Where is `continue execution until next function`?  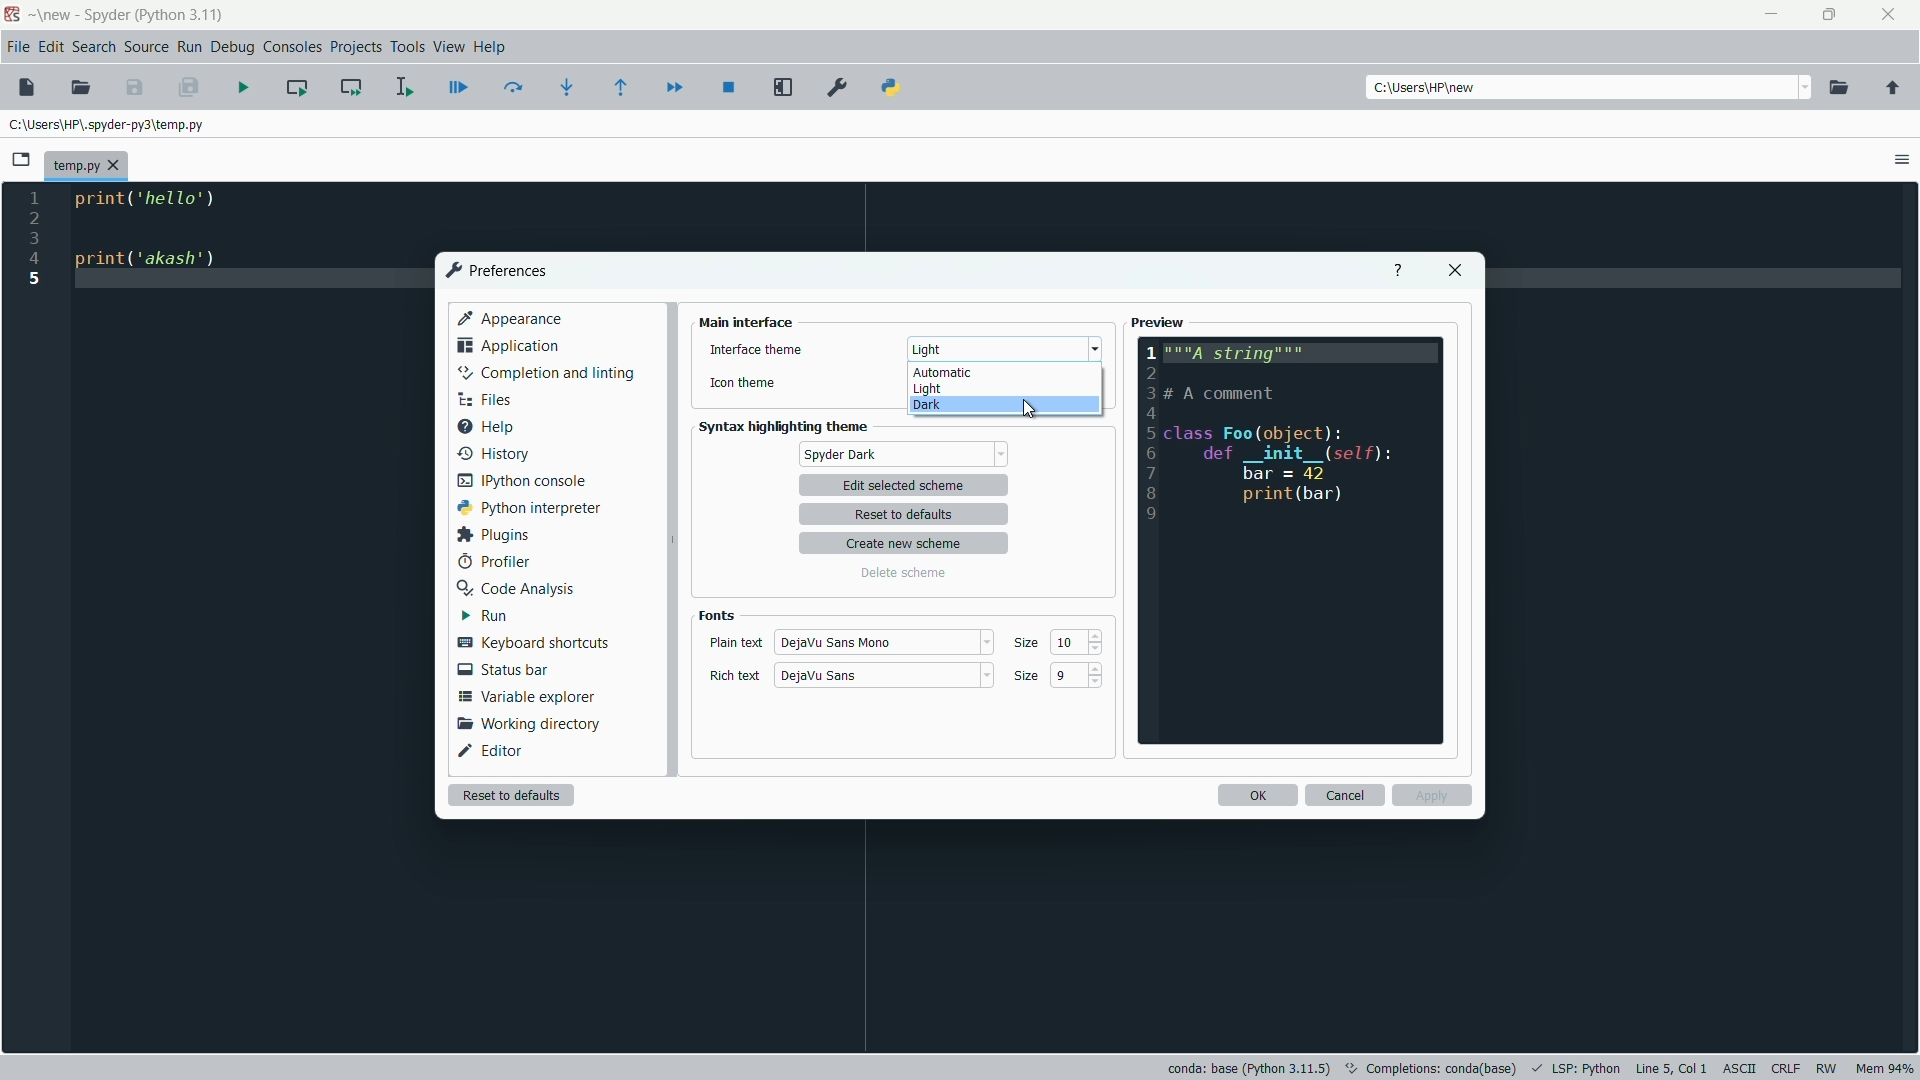
continue execution until next function is located at coordinates (625, 87).